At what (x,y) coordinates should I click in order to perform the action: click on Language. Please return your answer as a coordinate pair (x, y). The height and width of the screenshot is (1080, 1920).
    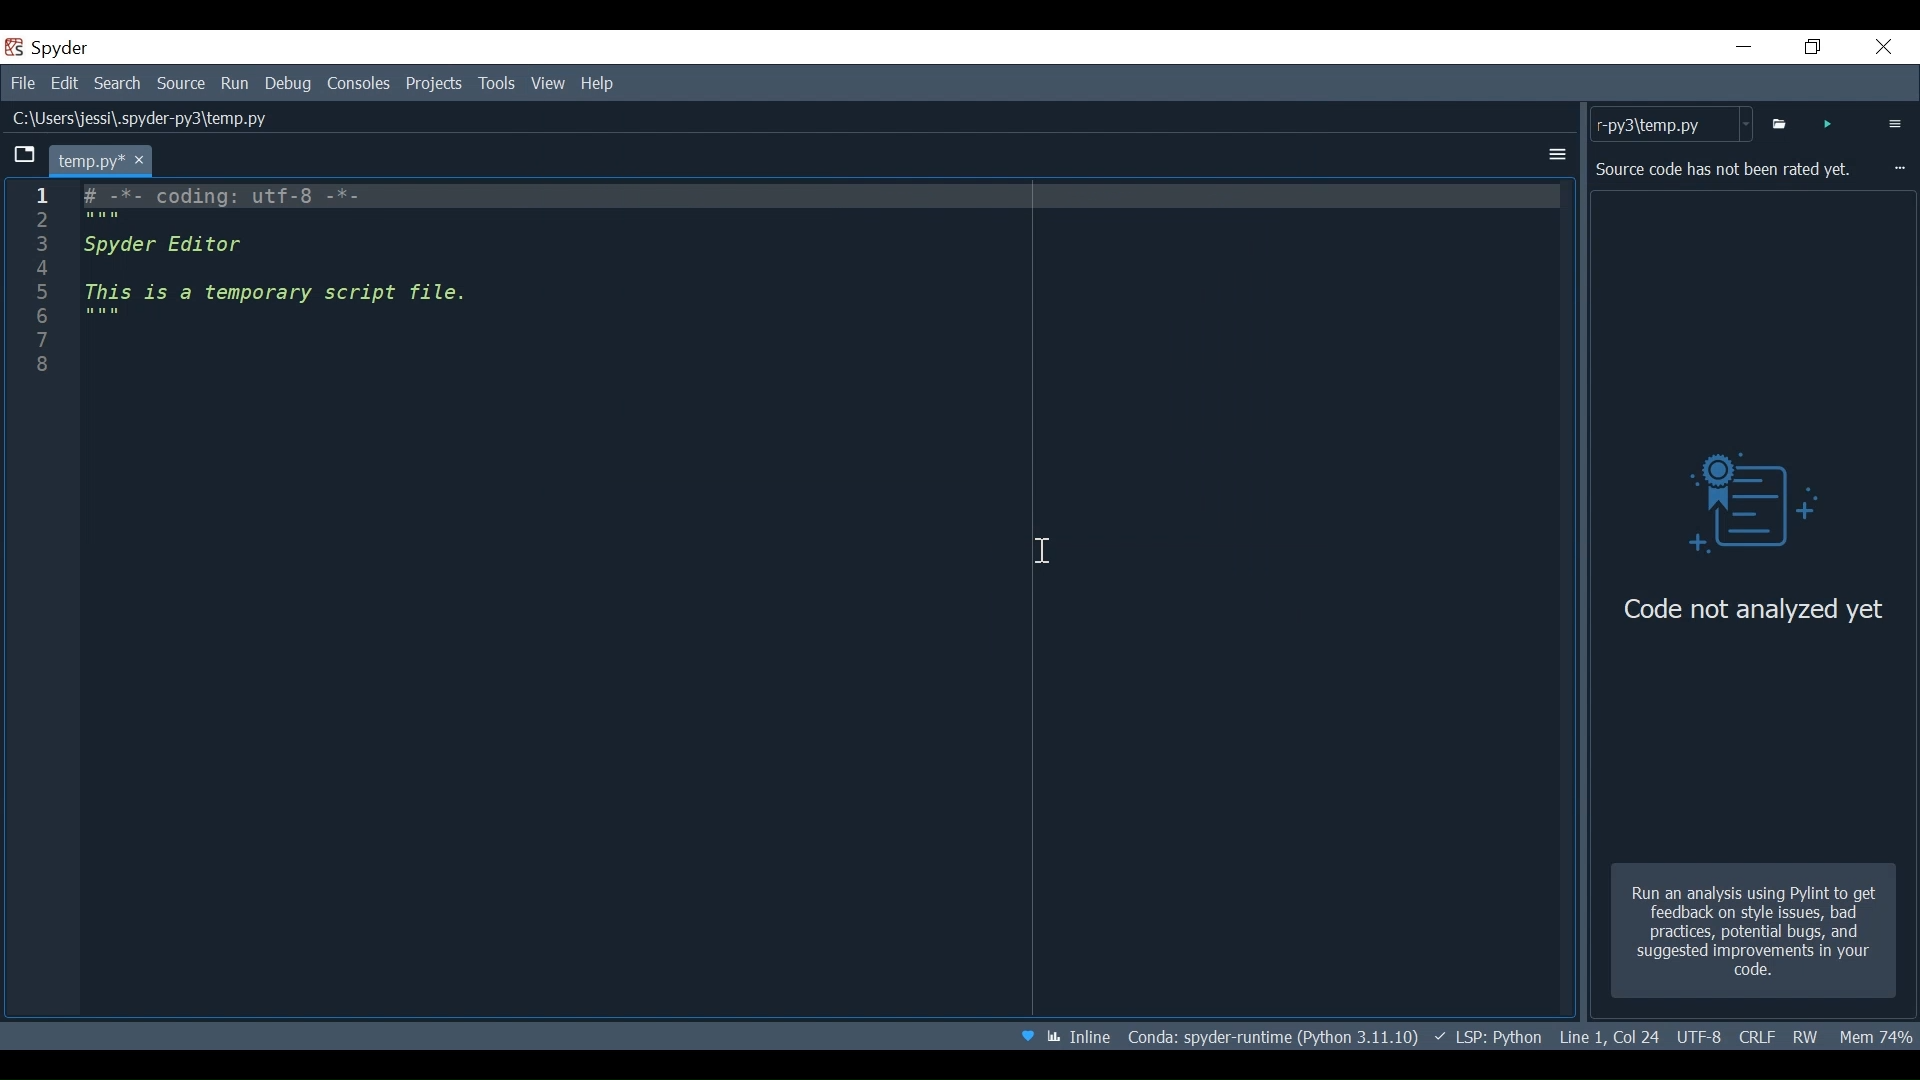
    Looking at the image, I should click on (1487, 1036).